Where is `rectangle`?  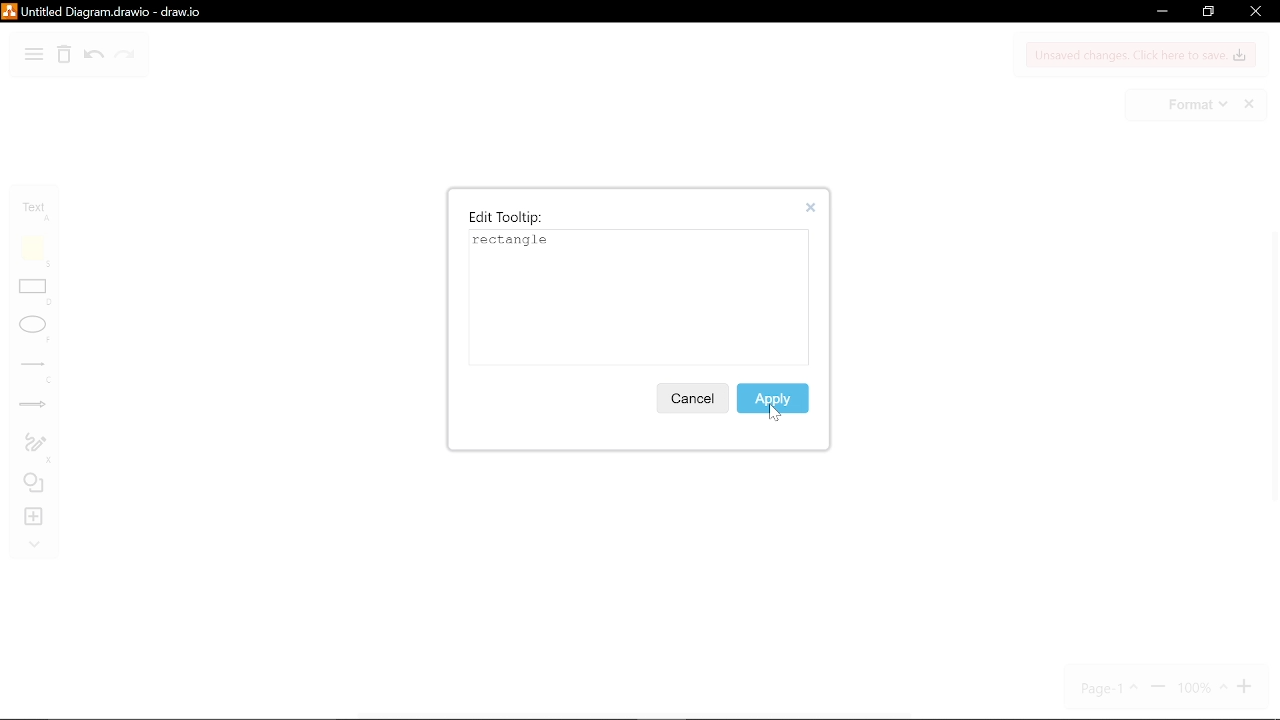 rectangle is located at coordinates (36, 294).